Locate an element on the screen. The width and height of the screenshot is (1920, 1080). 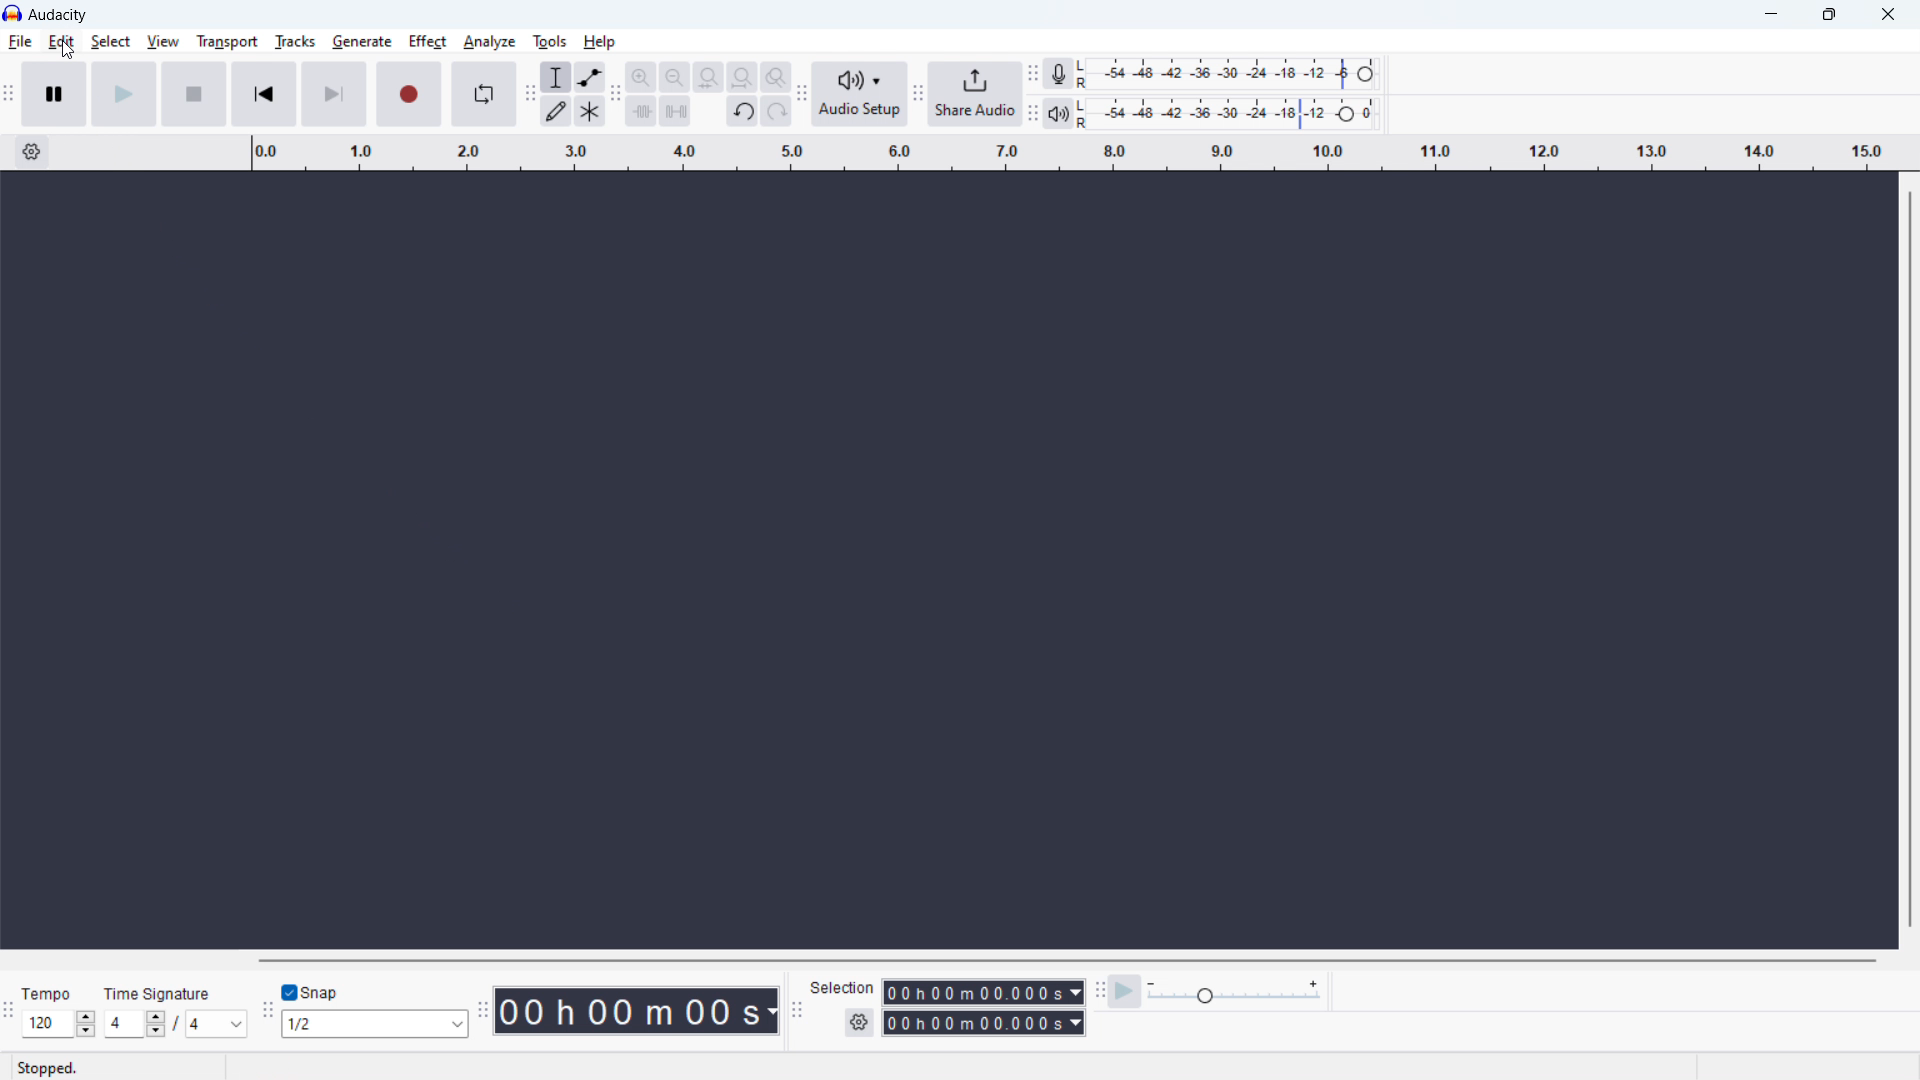
timestamp is located at coordinates (636, 1011).